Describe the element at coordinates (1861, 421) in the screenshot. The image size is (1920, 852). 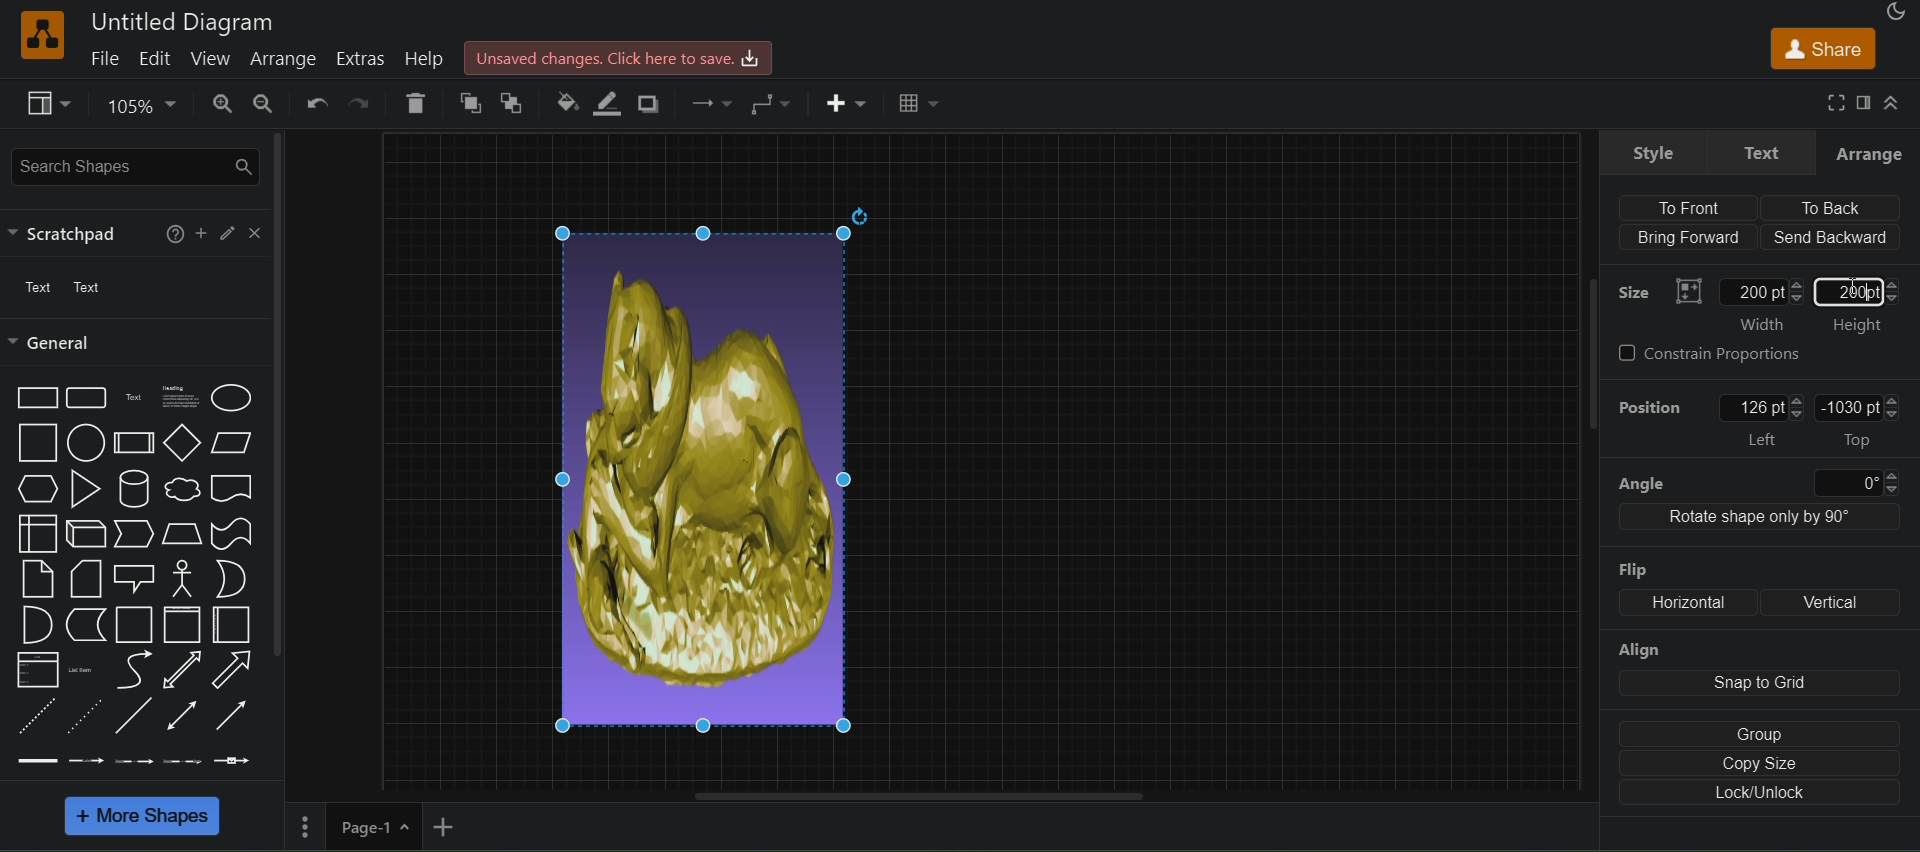
I see `-1030pt Top` at that location.